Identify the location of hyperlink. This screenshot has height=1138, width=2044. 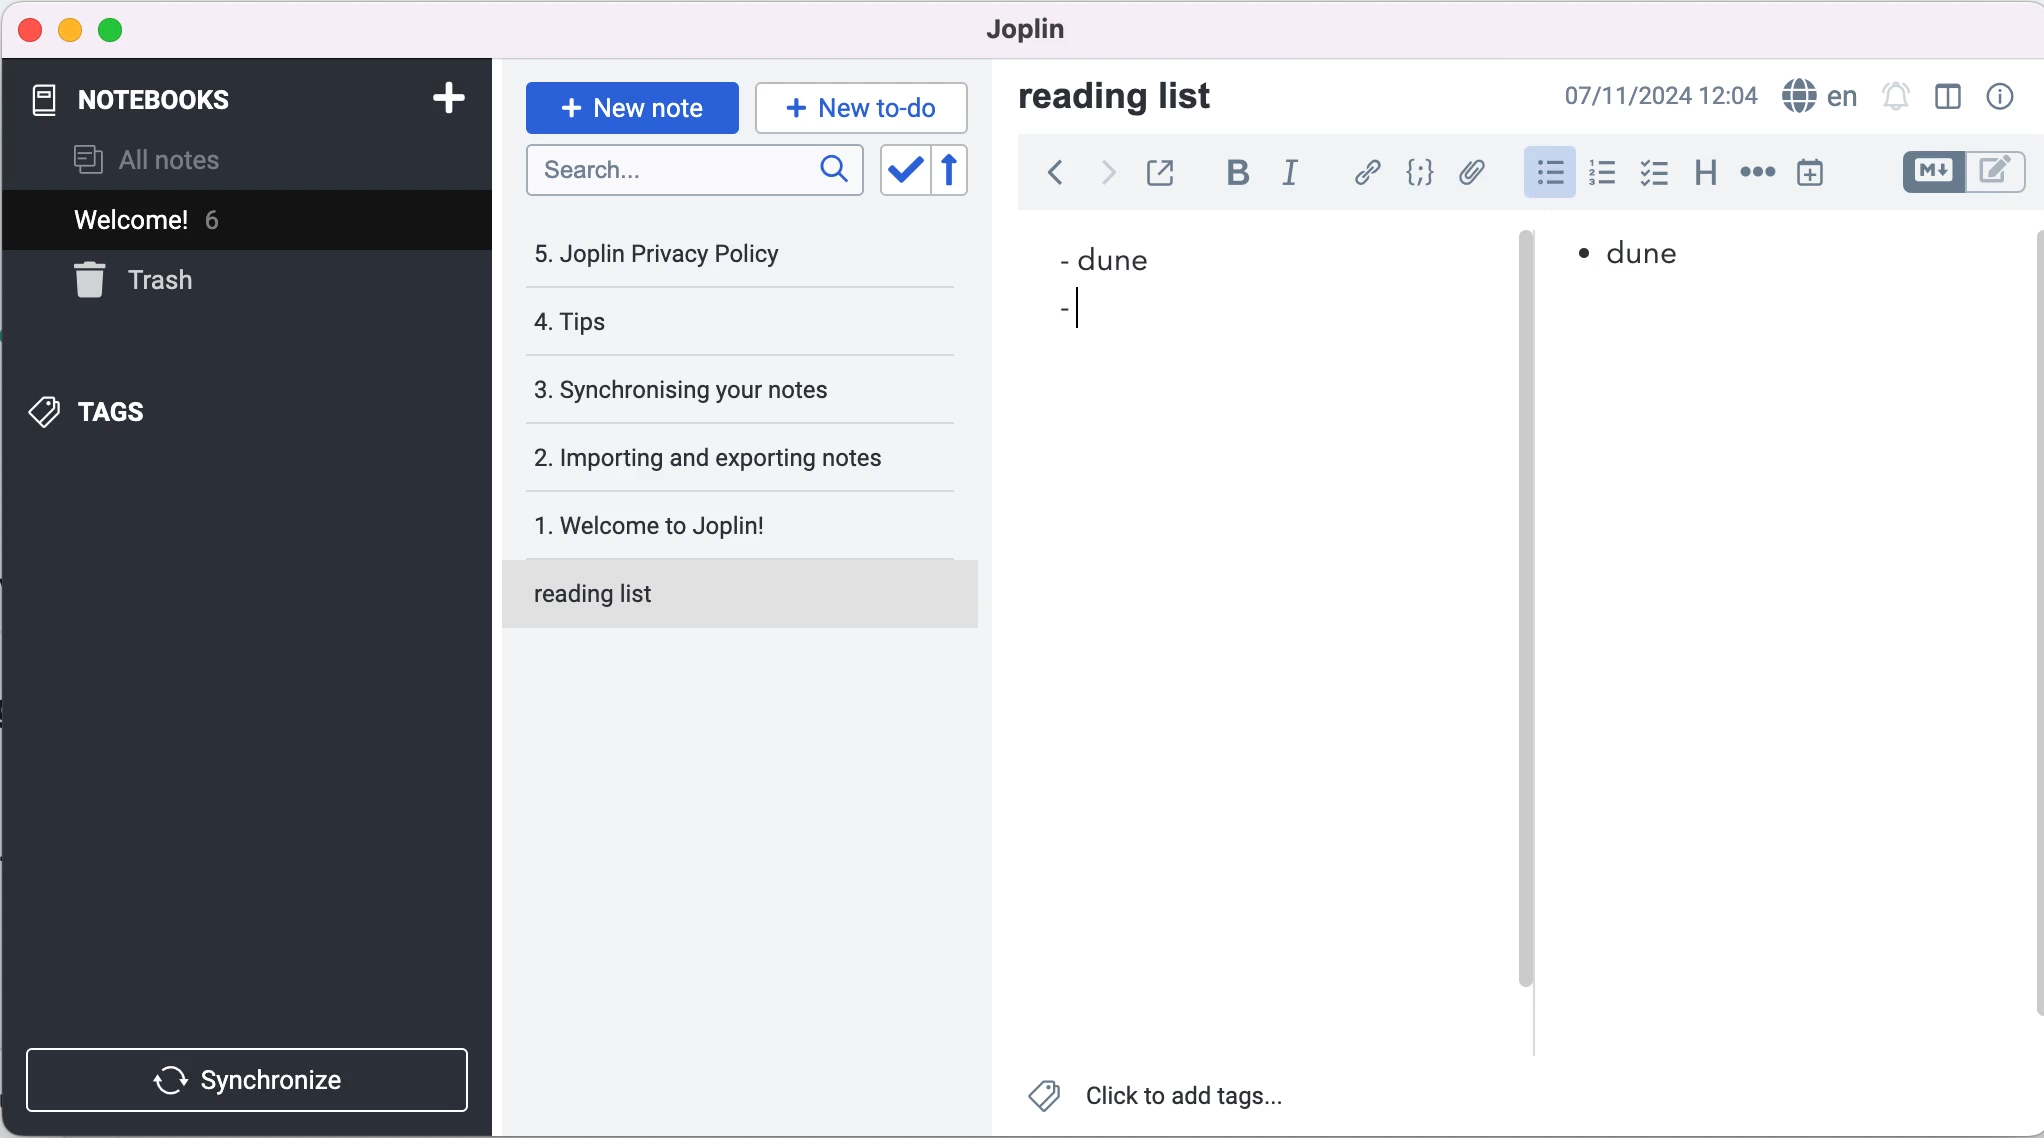
(1368, 172).